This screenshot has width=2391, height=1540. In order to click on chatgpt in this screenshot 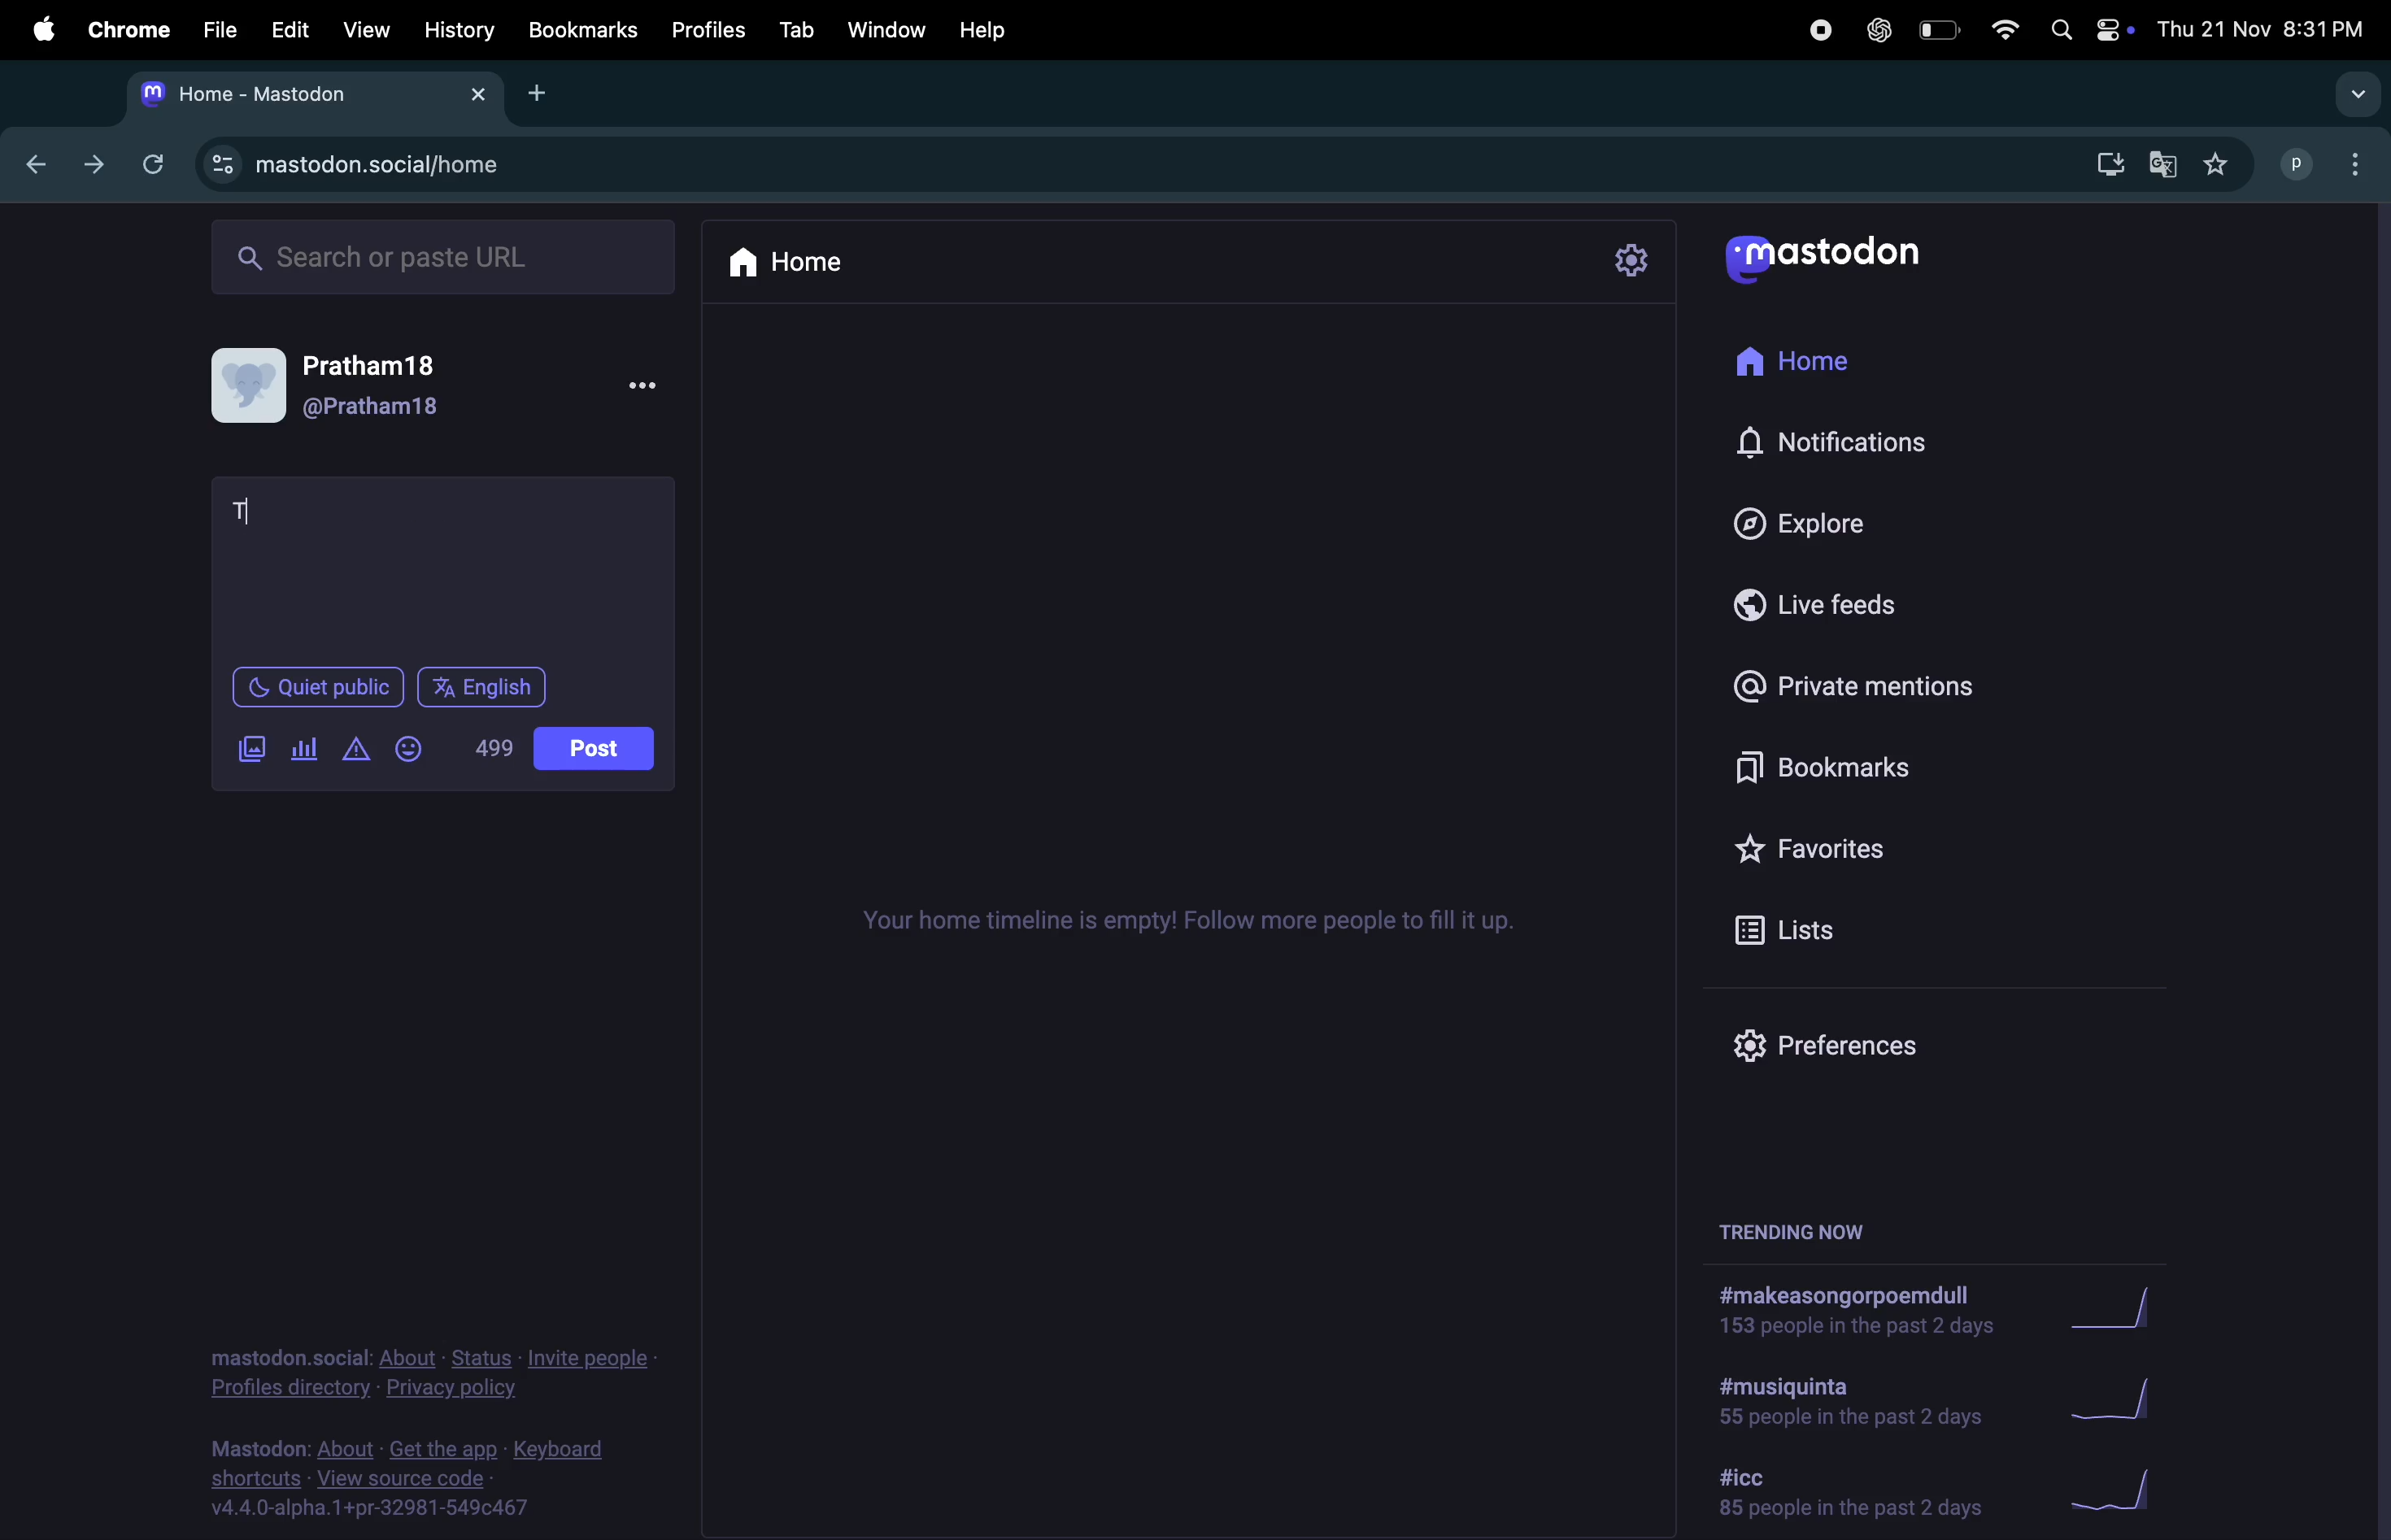, I will do `click(1876, 30)`.